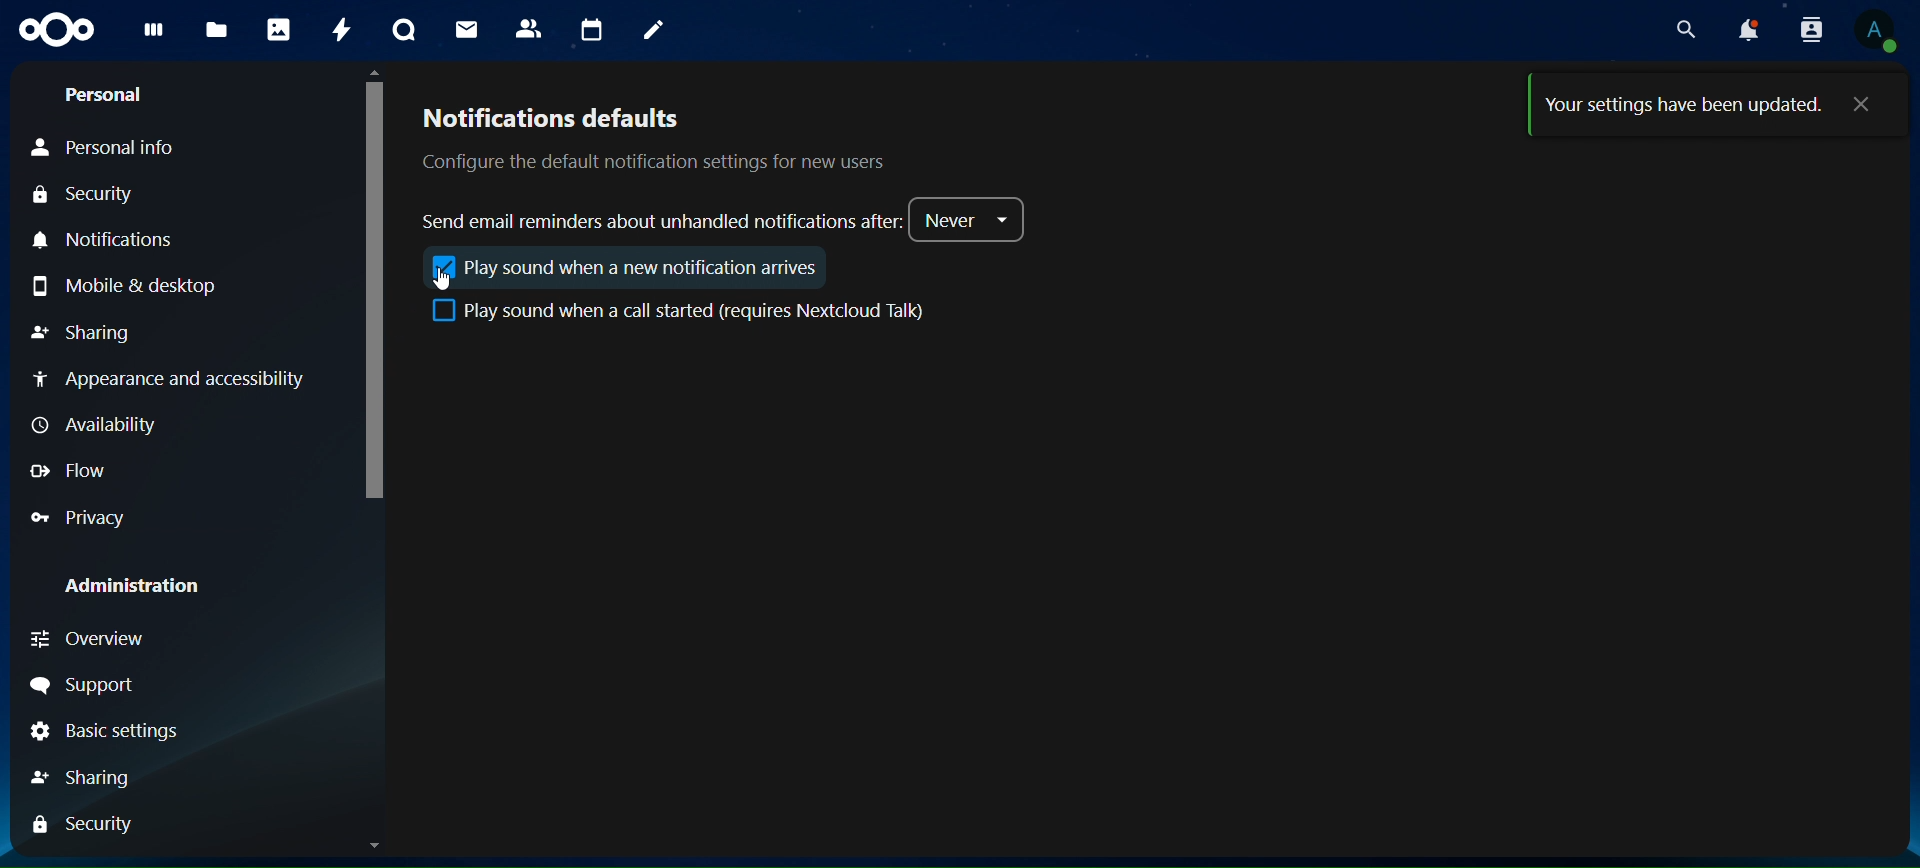 This screenshot has height=868, width=1920. Describe the element at coordinates (464, 30) in the screenshot. I see `mail` at that location.